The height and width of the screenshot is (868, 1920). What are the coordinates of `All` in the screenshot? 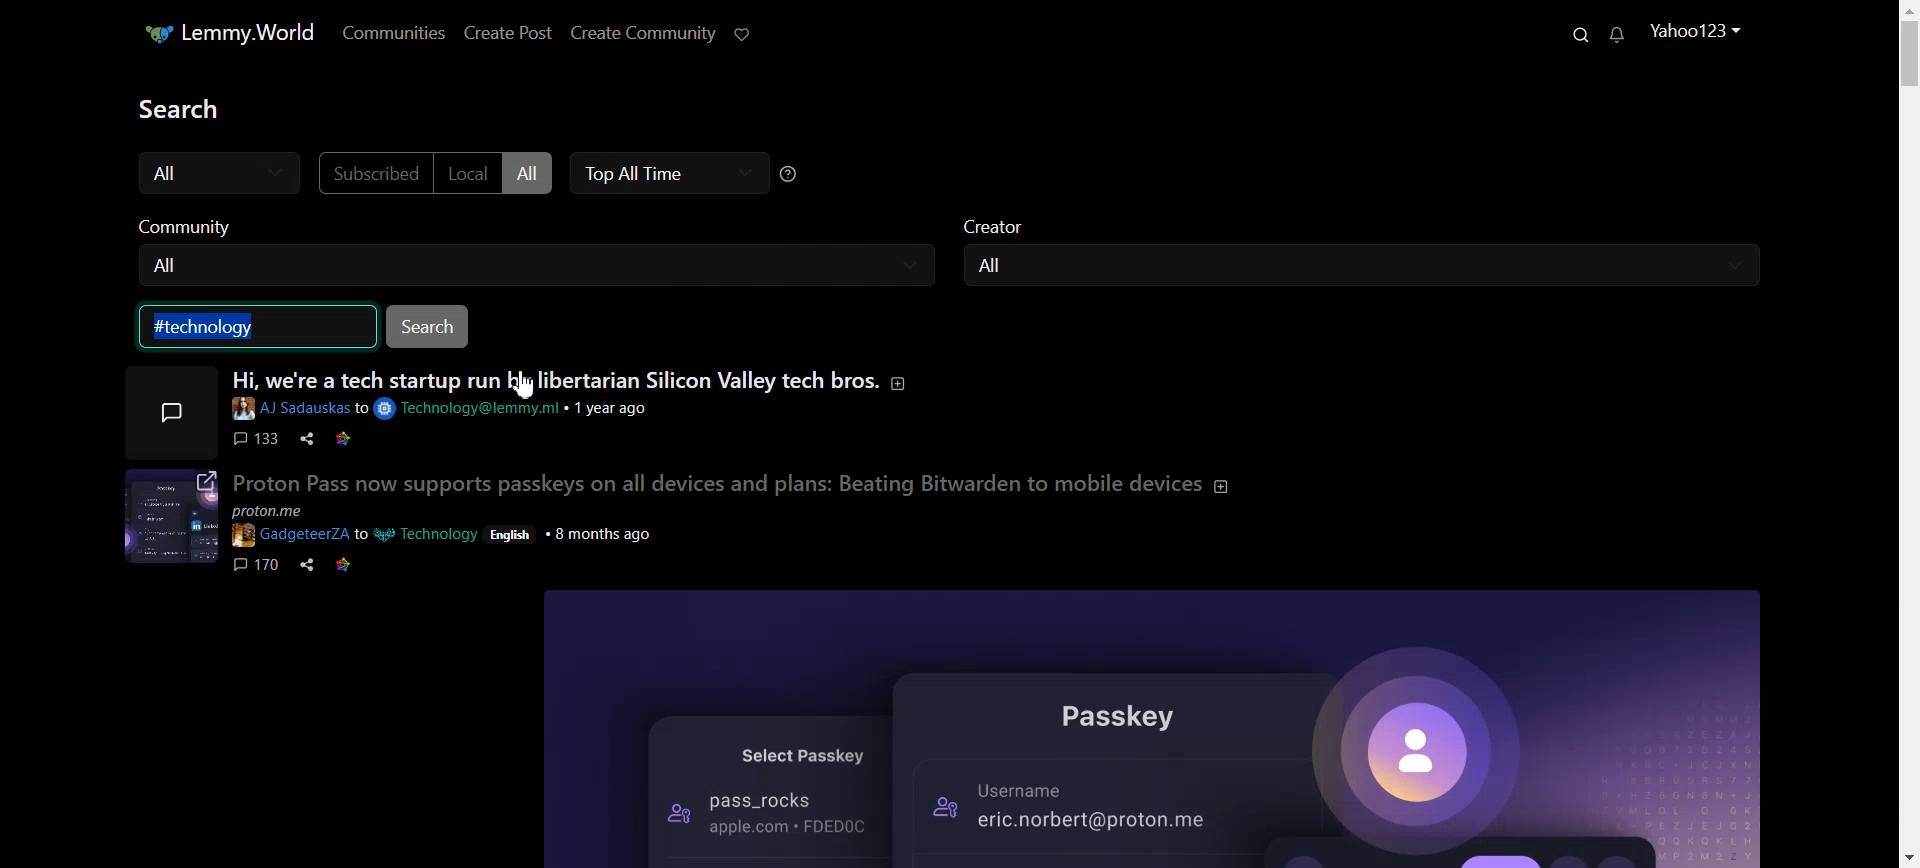 It's located at (1007, 265).